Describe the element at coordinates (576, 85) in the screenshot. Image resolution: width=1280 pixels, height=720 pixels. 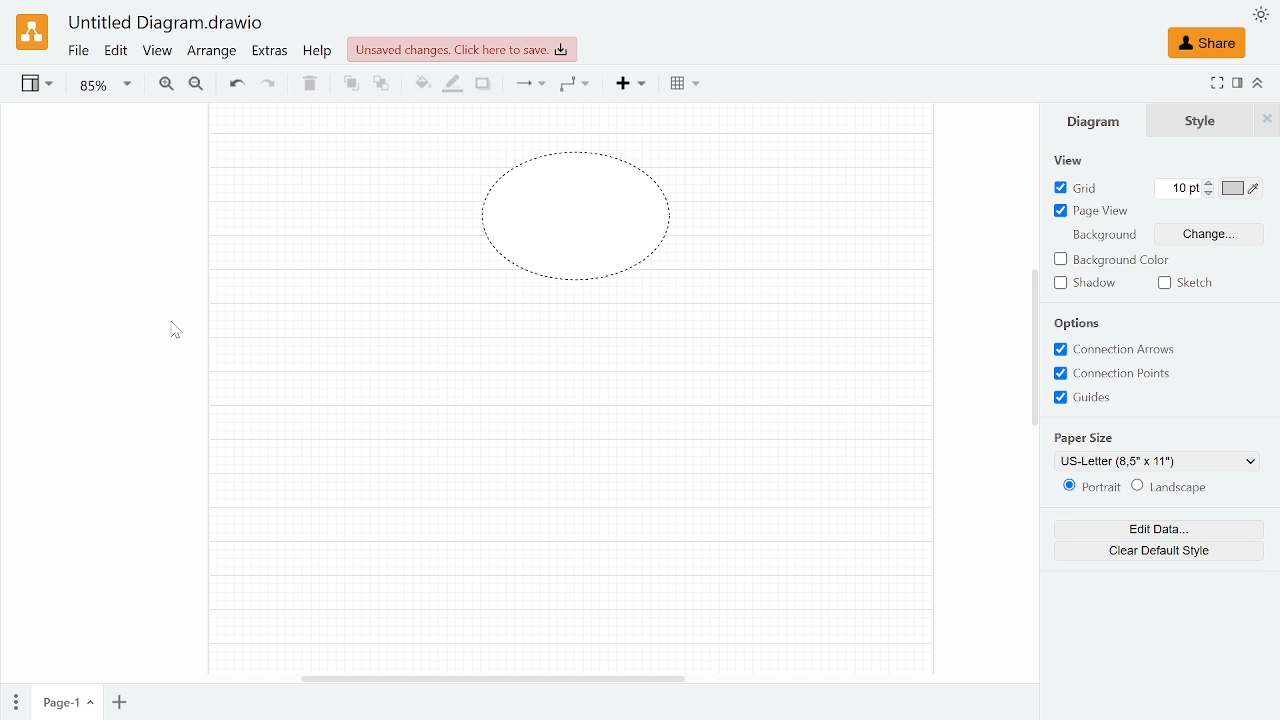
I see `Waypoints` at that location.